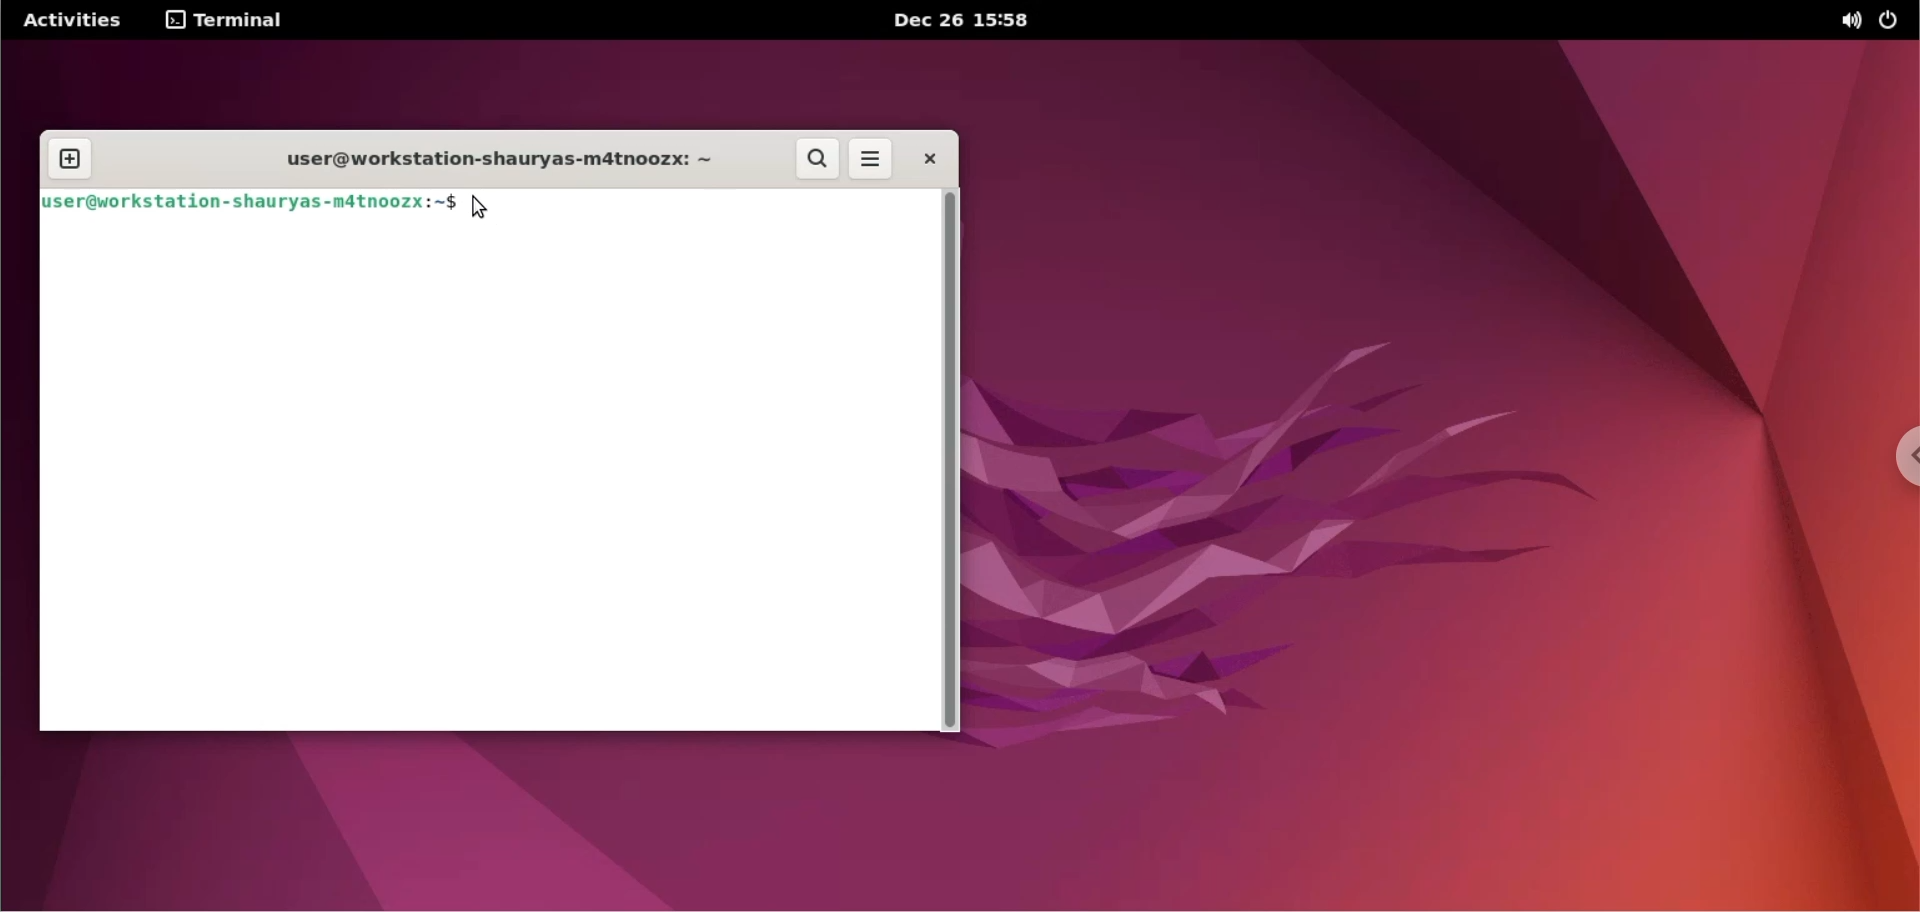  Describe the element at coordinates (873, 160) in the screenshot. I see `more options` at that location.